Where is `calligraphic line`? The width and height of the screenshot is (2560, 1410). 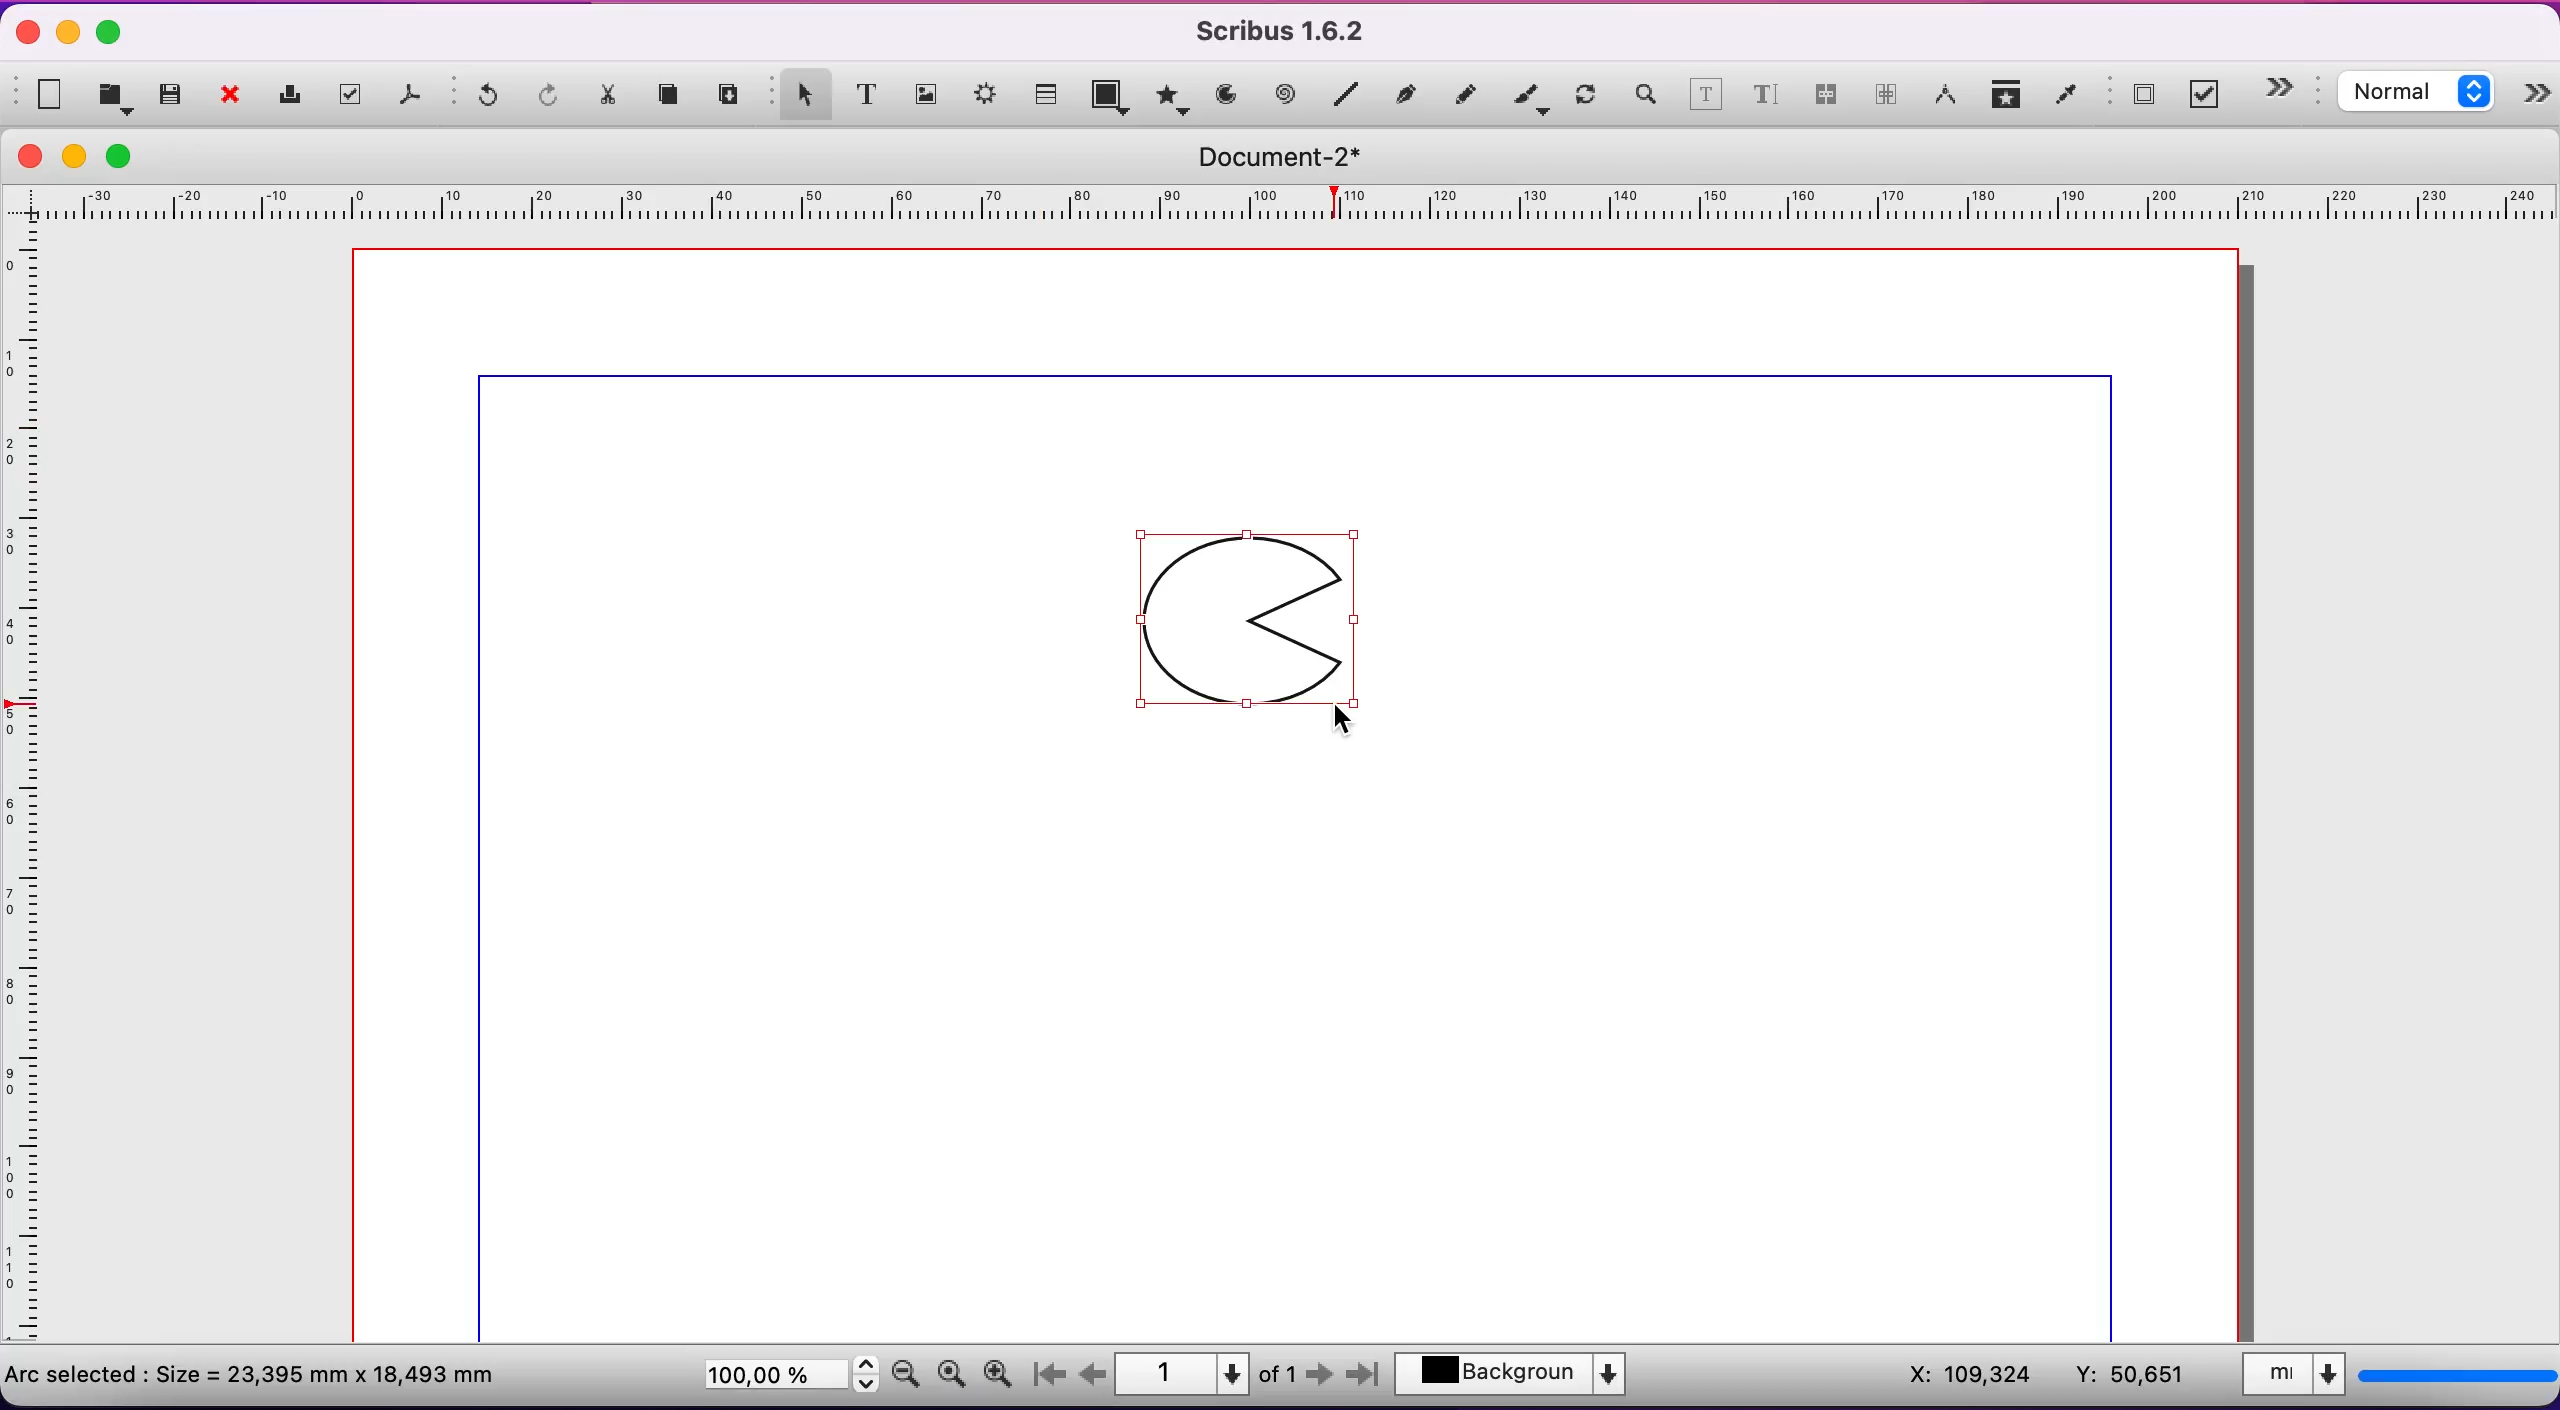
calligraphic line is located at coordinates (1530, 98).